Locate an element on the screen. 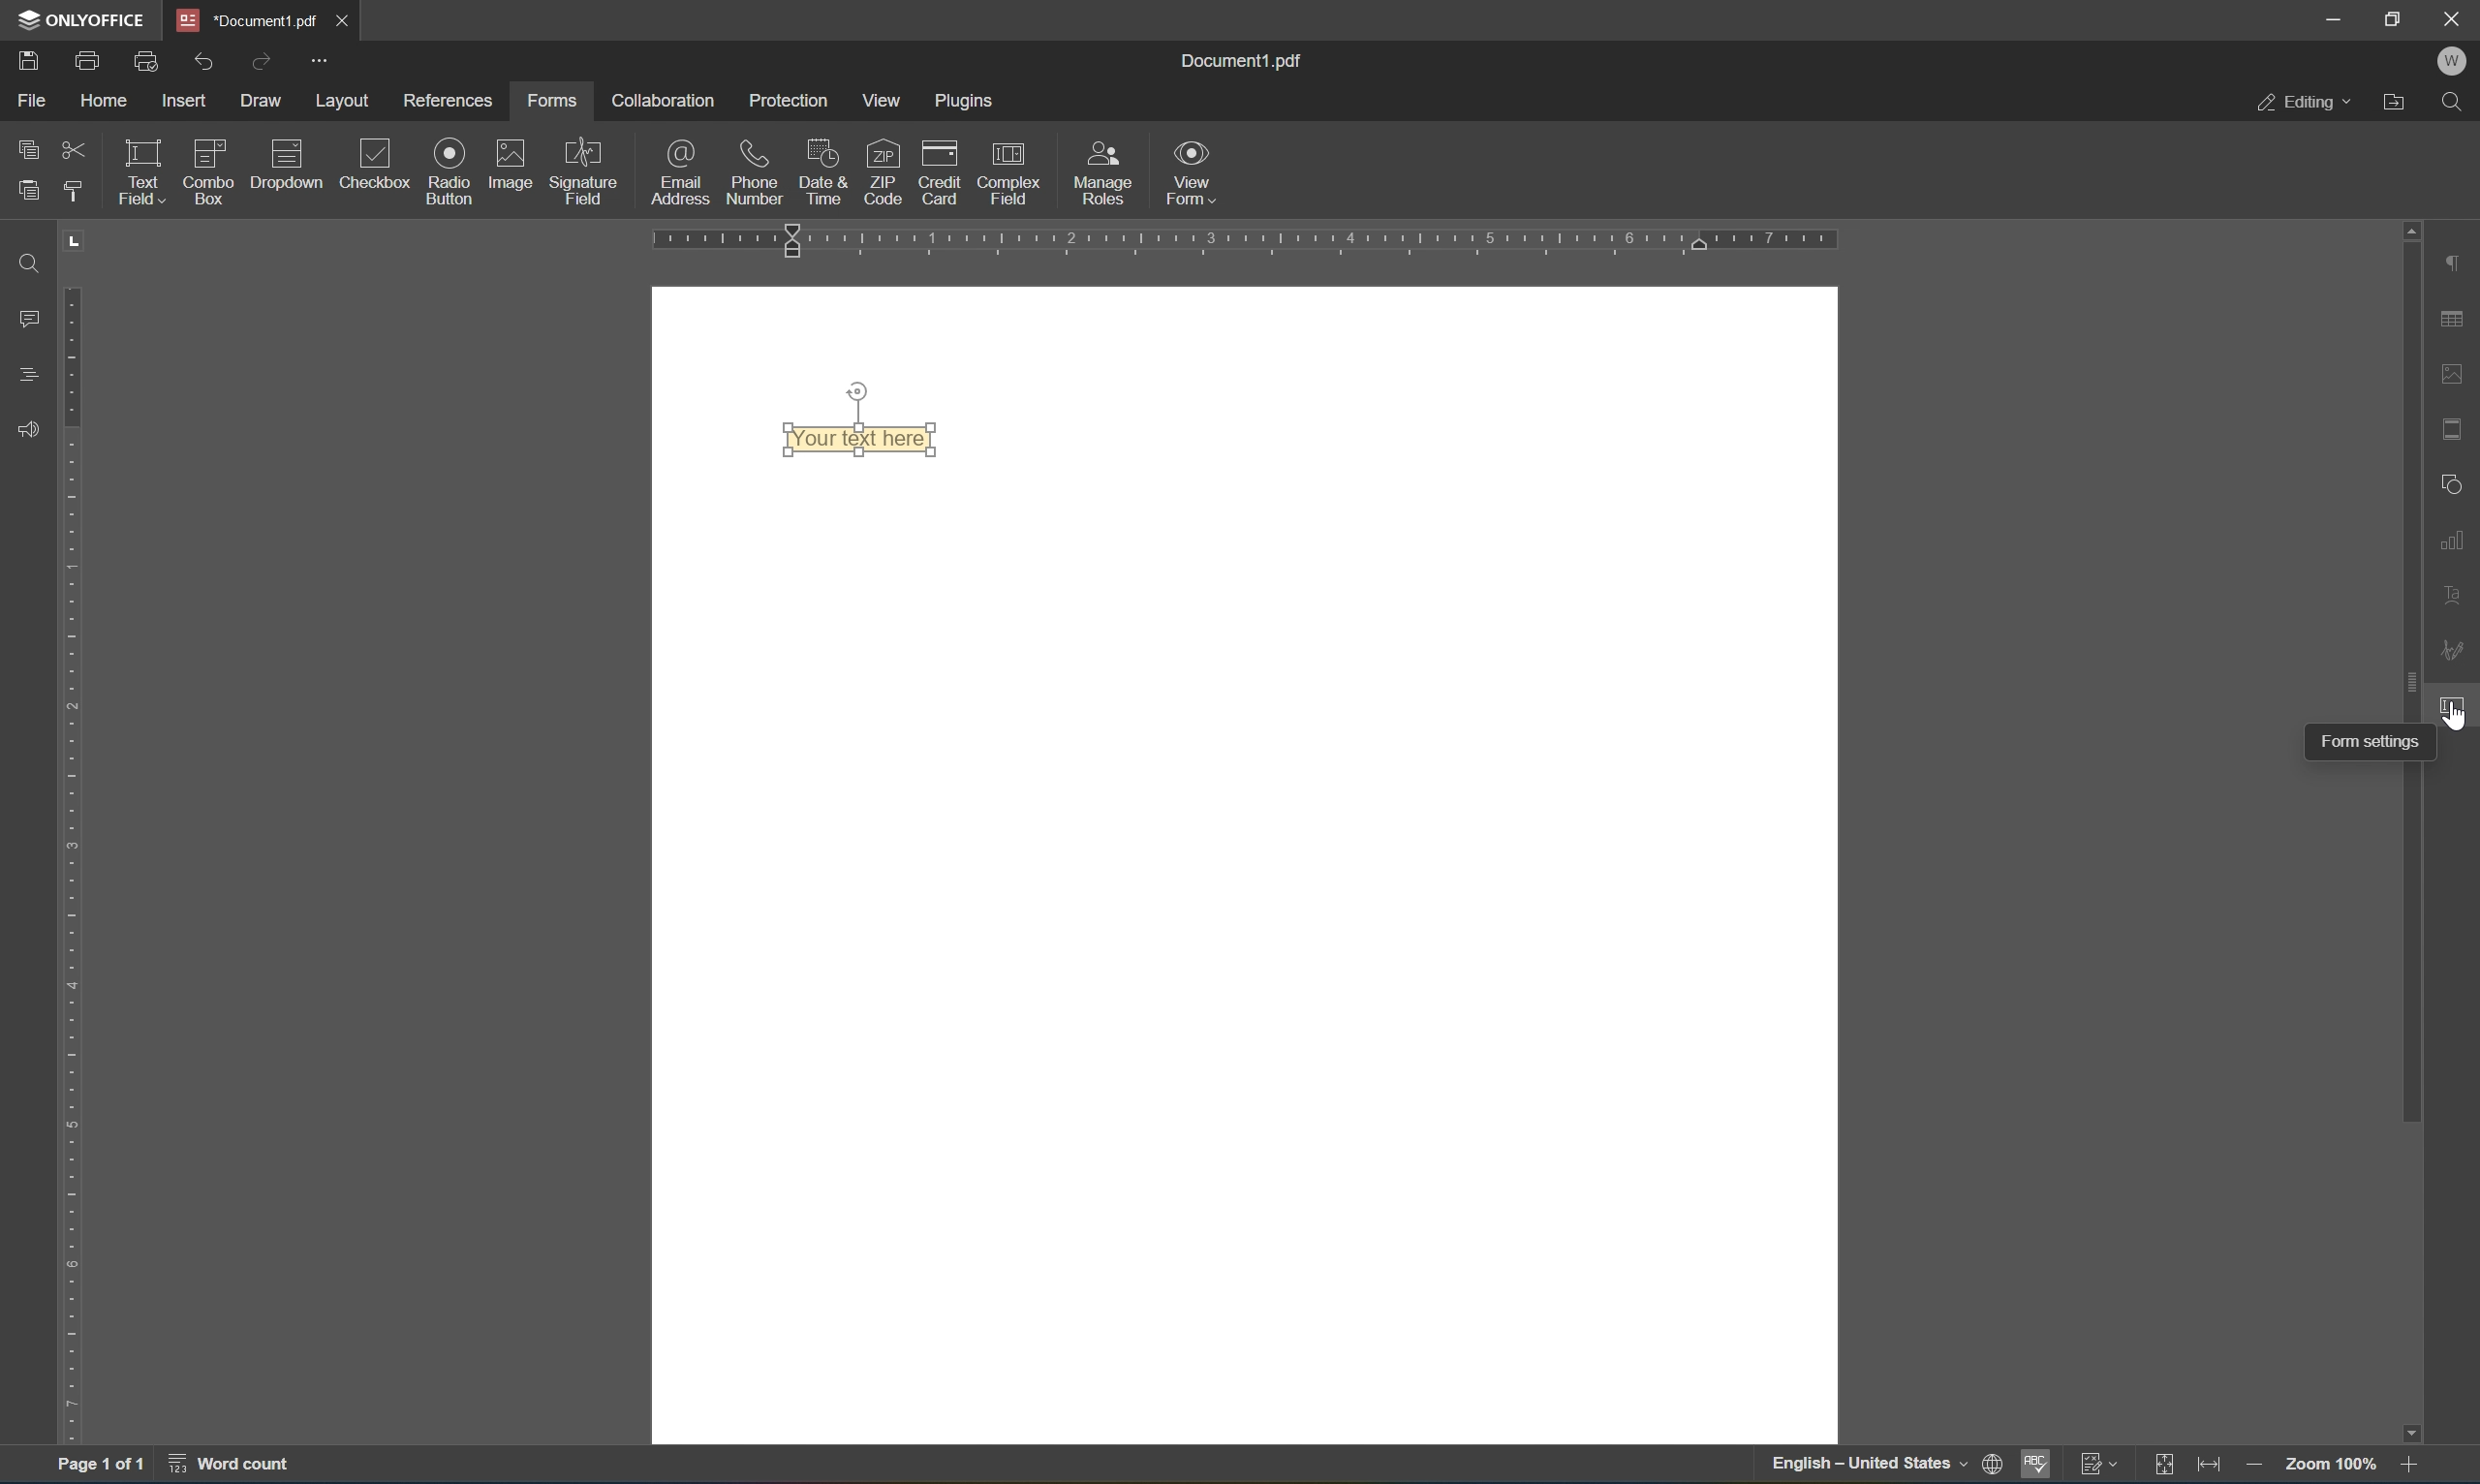 The height and width of the screenshot is (1484, 2480). form settings is located at coordinates (2367, 743).